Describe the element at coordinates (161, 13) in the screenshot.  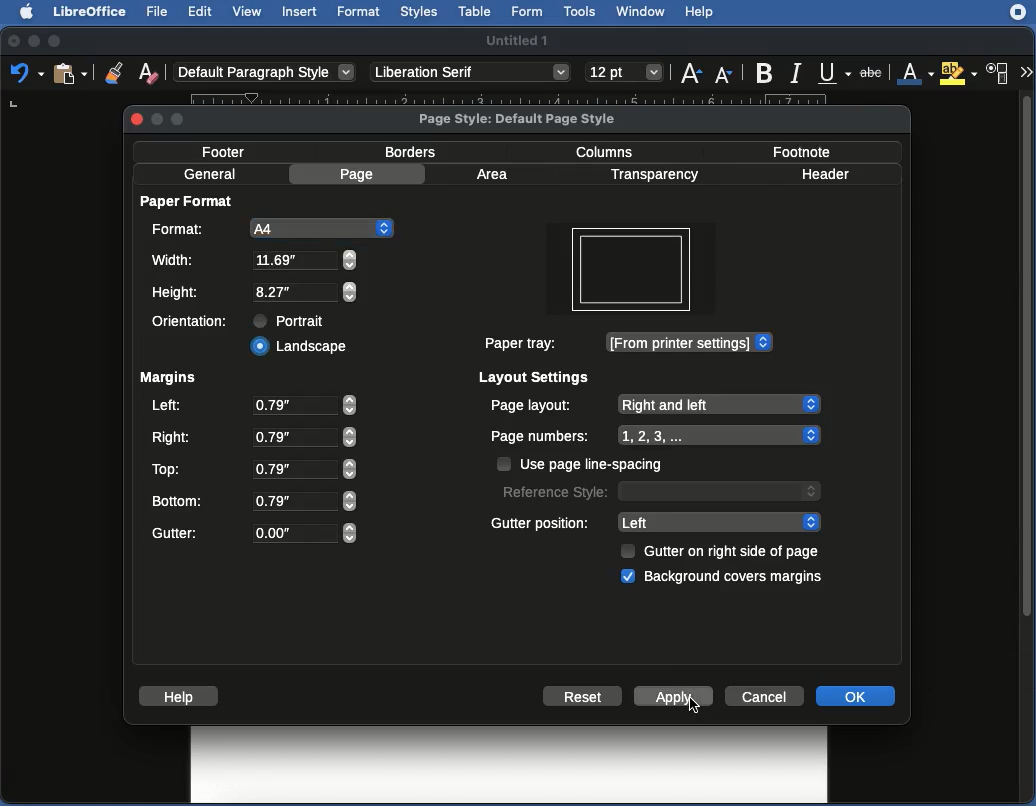
I see `File` at that location.